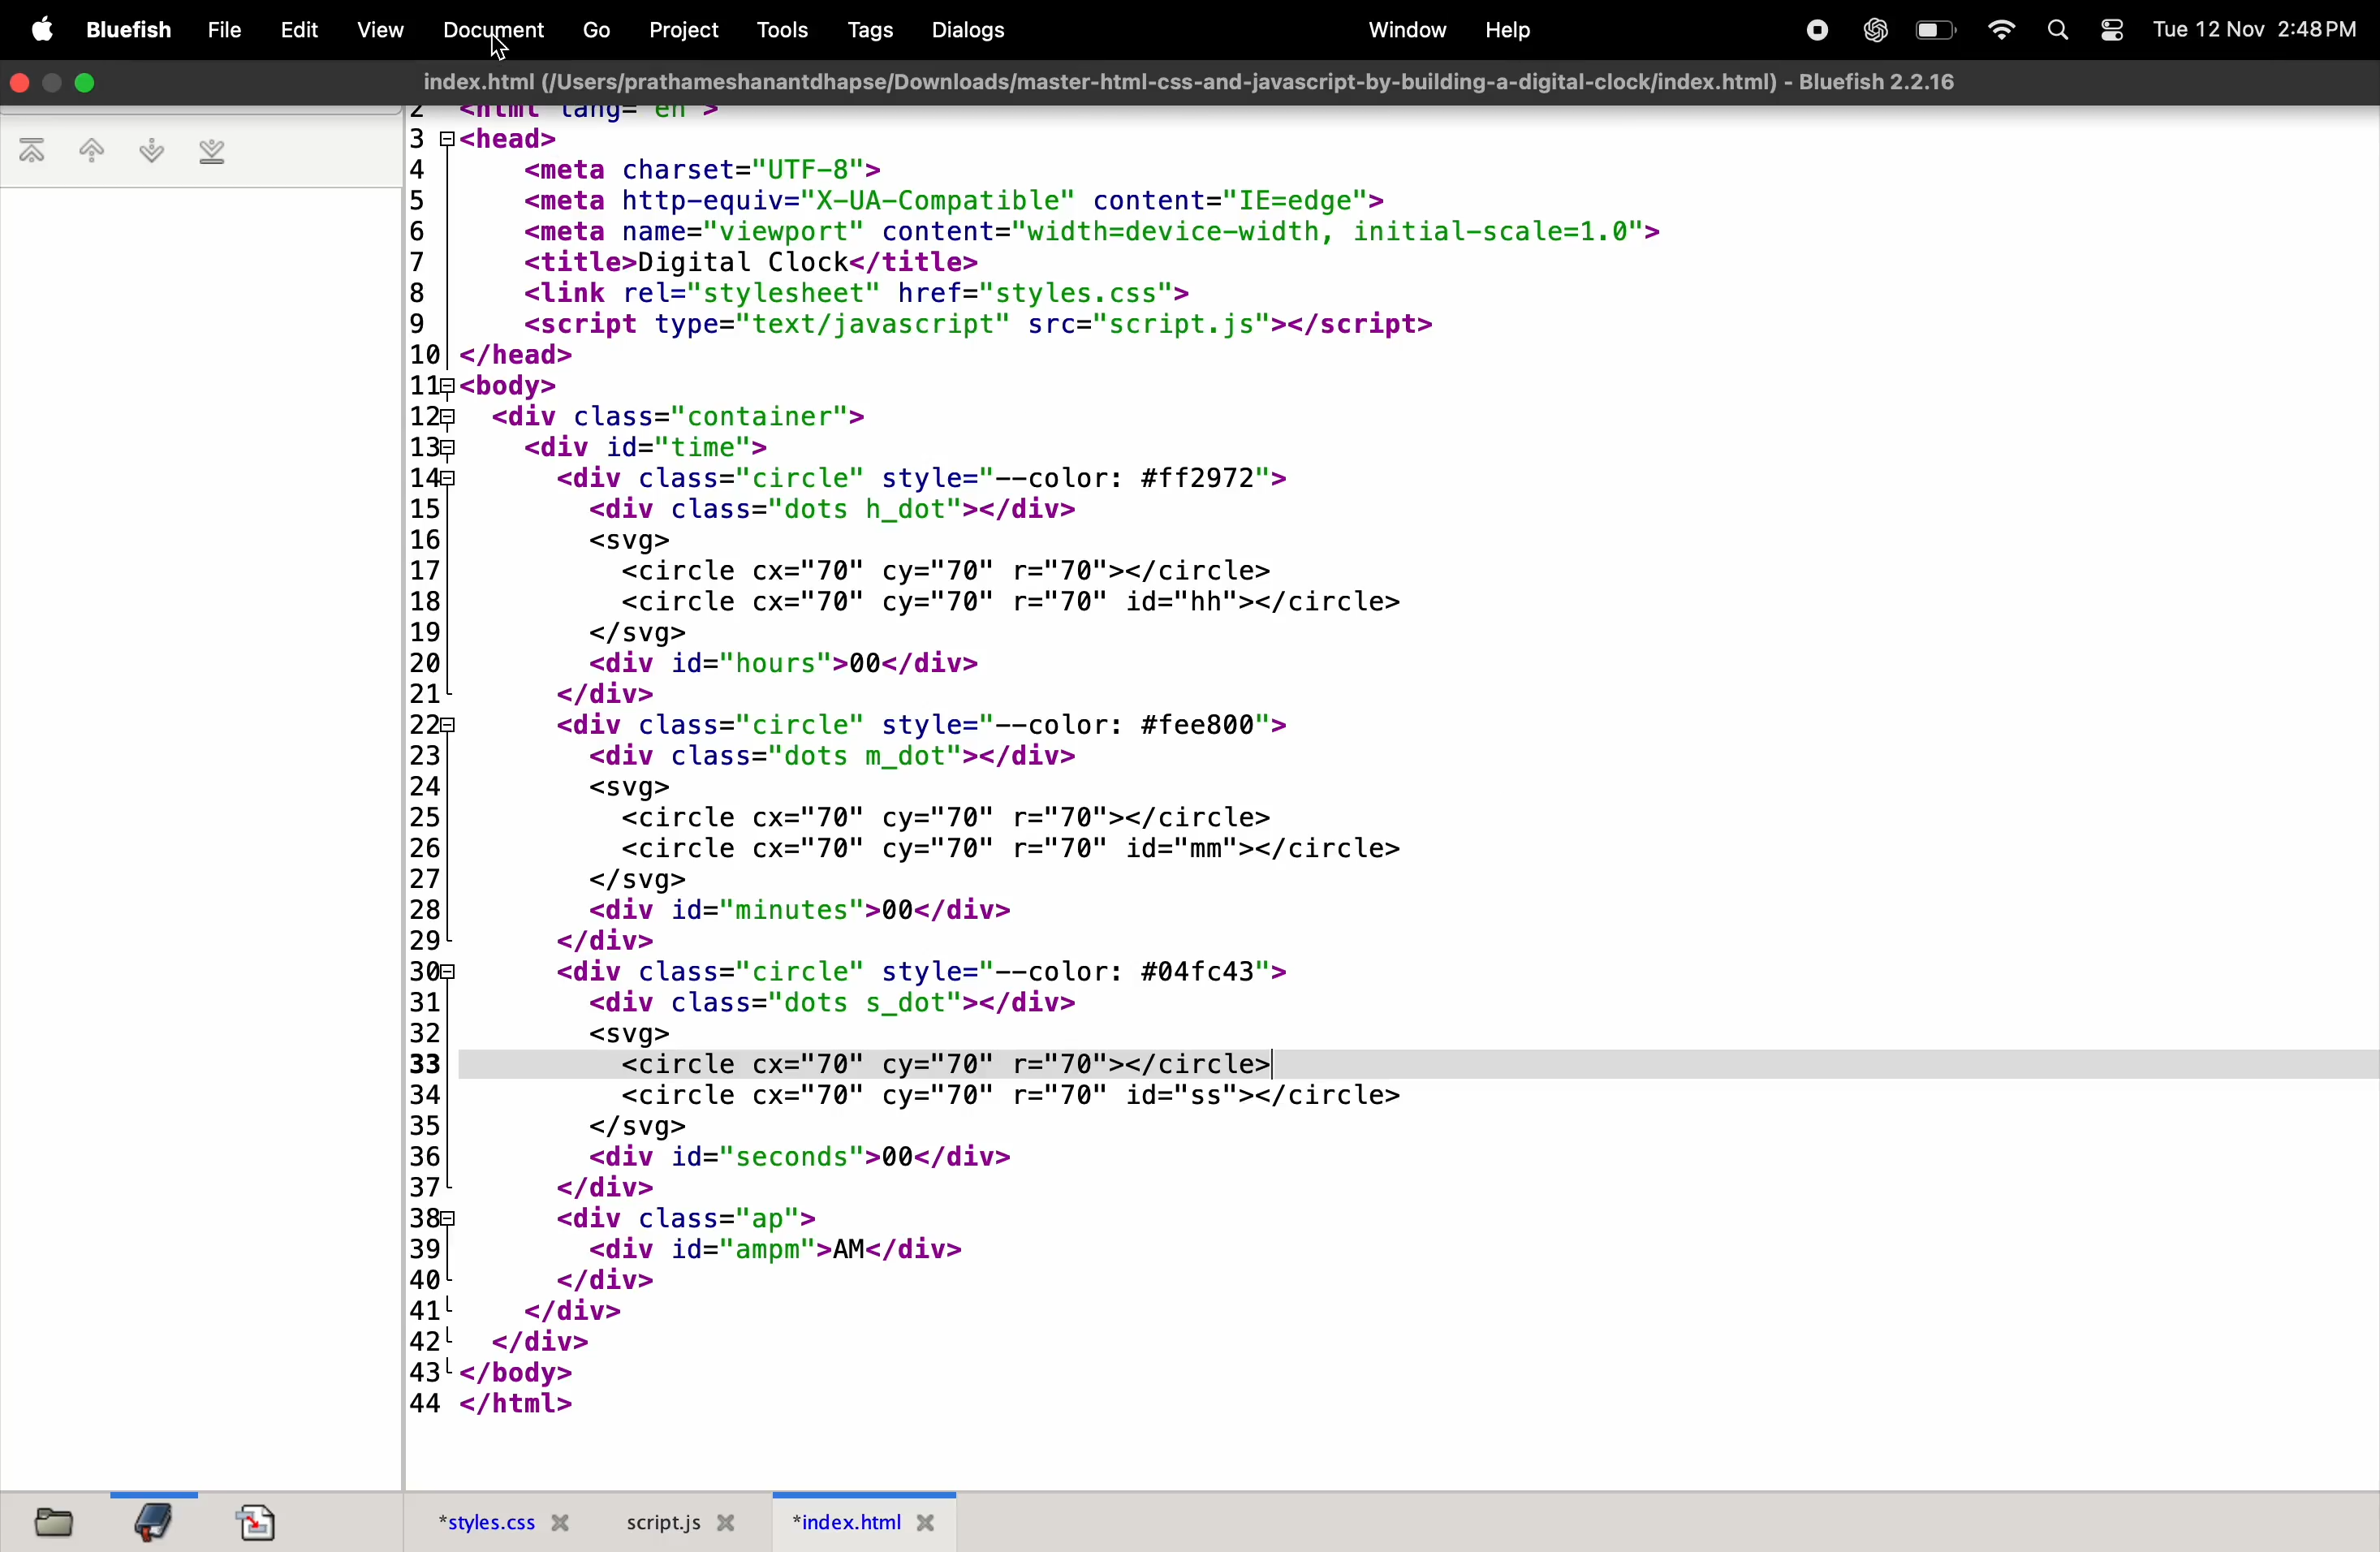 The image size is (2380, 1552). Describe the element at coordinates (59, 1520) in the screenshot. I see `file` at that location.